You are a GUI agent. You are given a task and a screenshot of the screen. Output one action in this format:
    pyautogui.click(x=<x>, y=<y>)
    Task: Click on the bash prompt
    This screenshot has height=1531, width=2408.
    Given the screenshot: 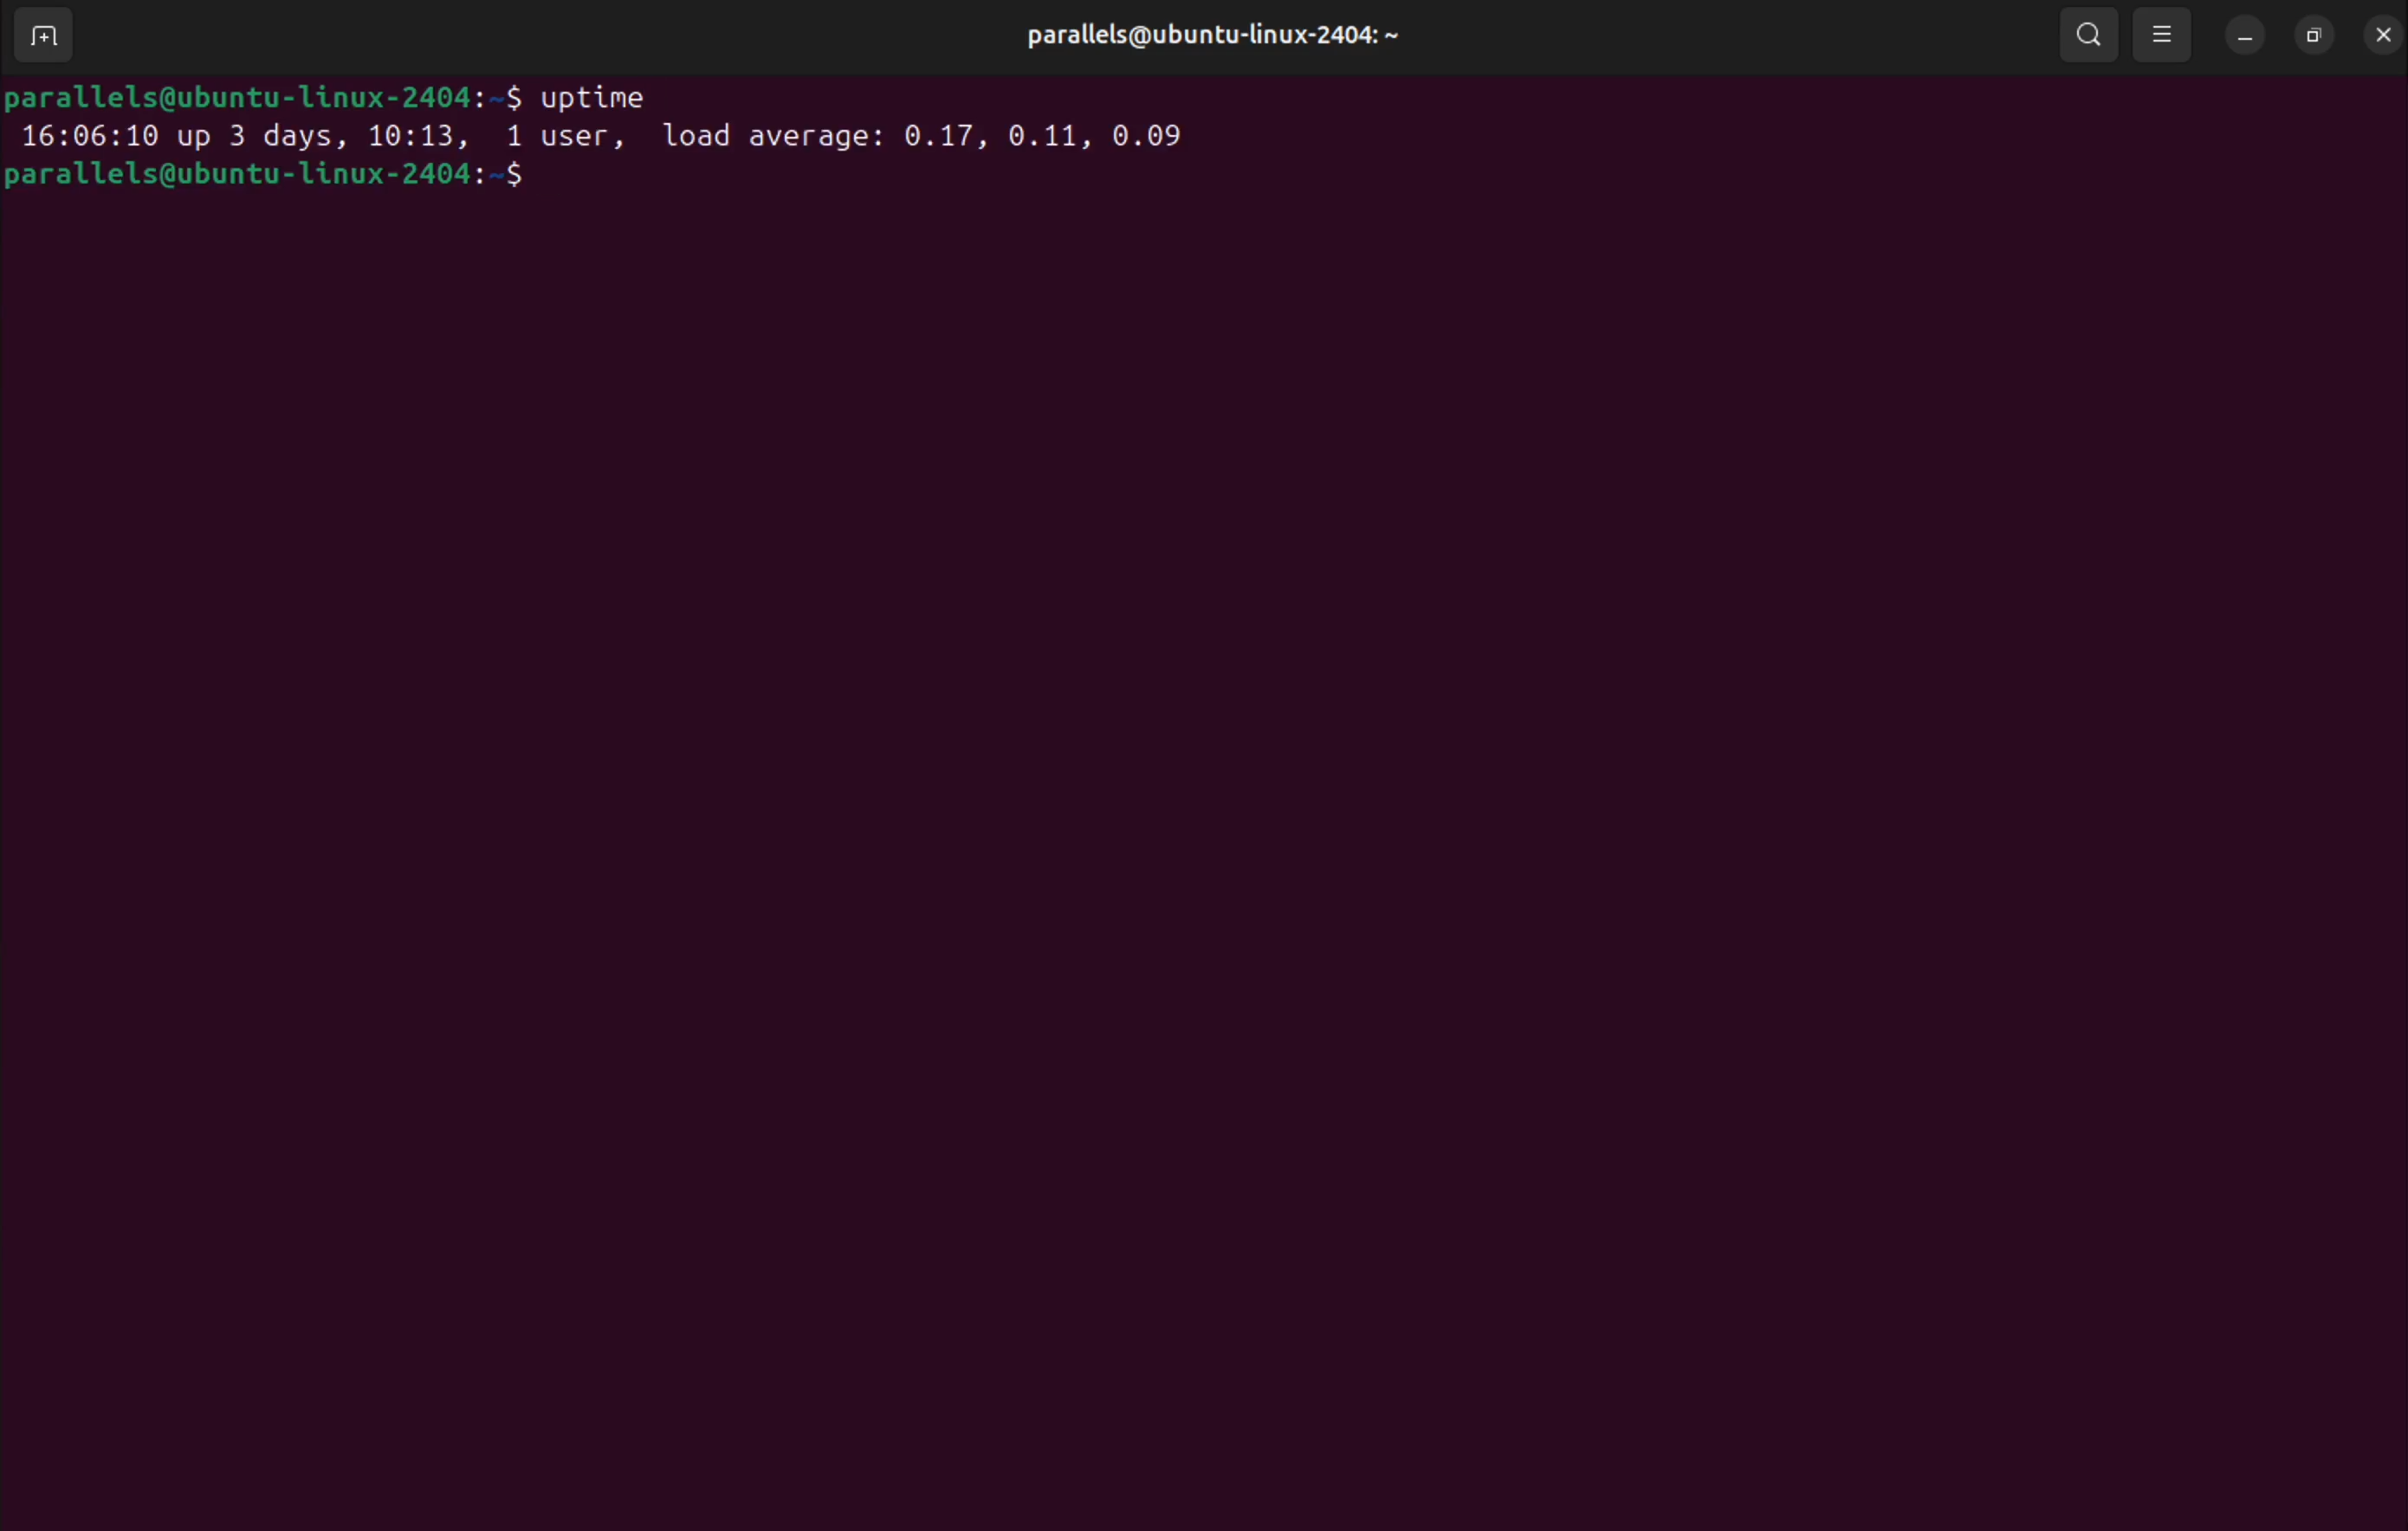 What is the action you would take?
    pyautogui.click(x=285, y=178)
    